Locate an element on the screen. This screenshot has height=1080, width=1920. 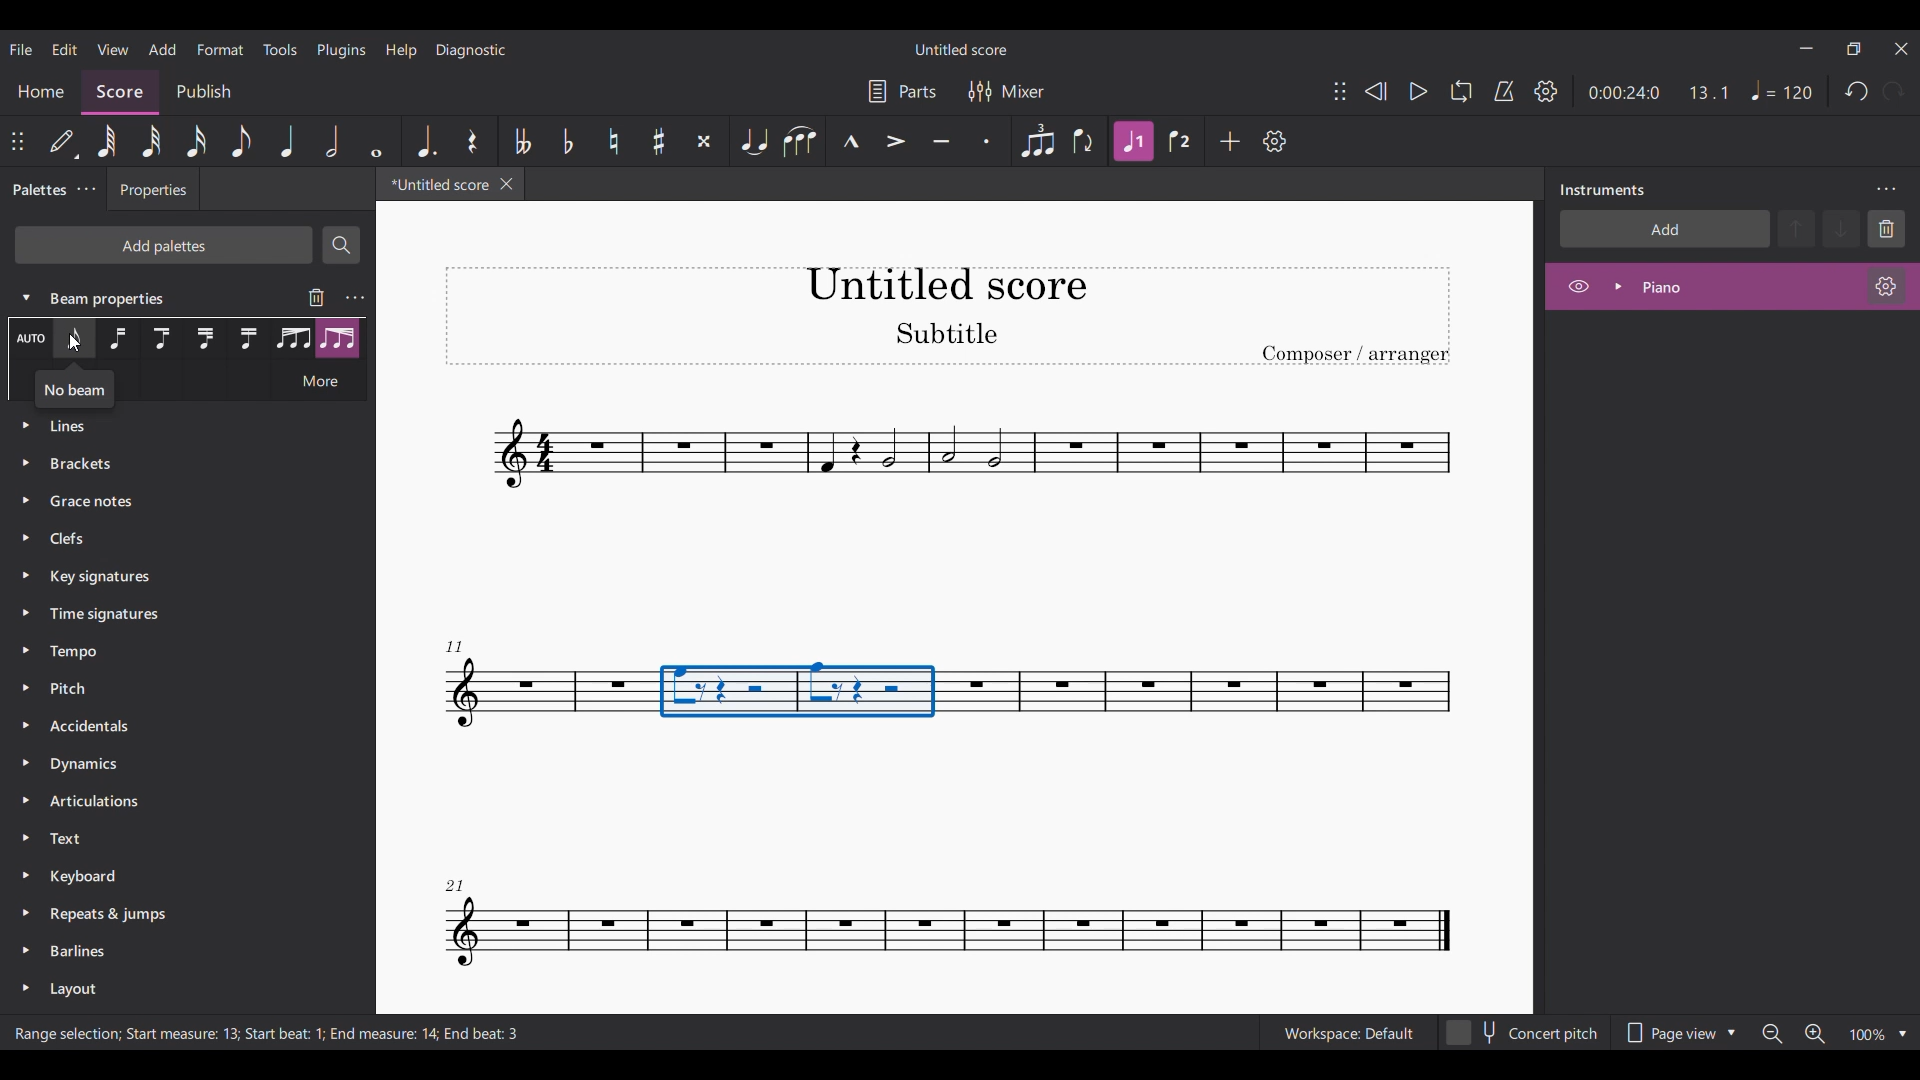
Tempo is located at coordinates (1782, 90).